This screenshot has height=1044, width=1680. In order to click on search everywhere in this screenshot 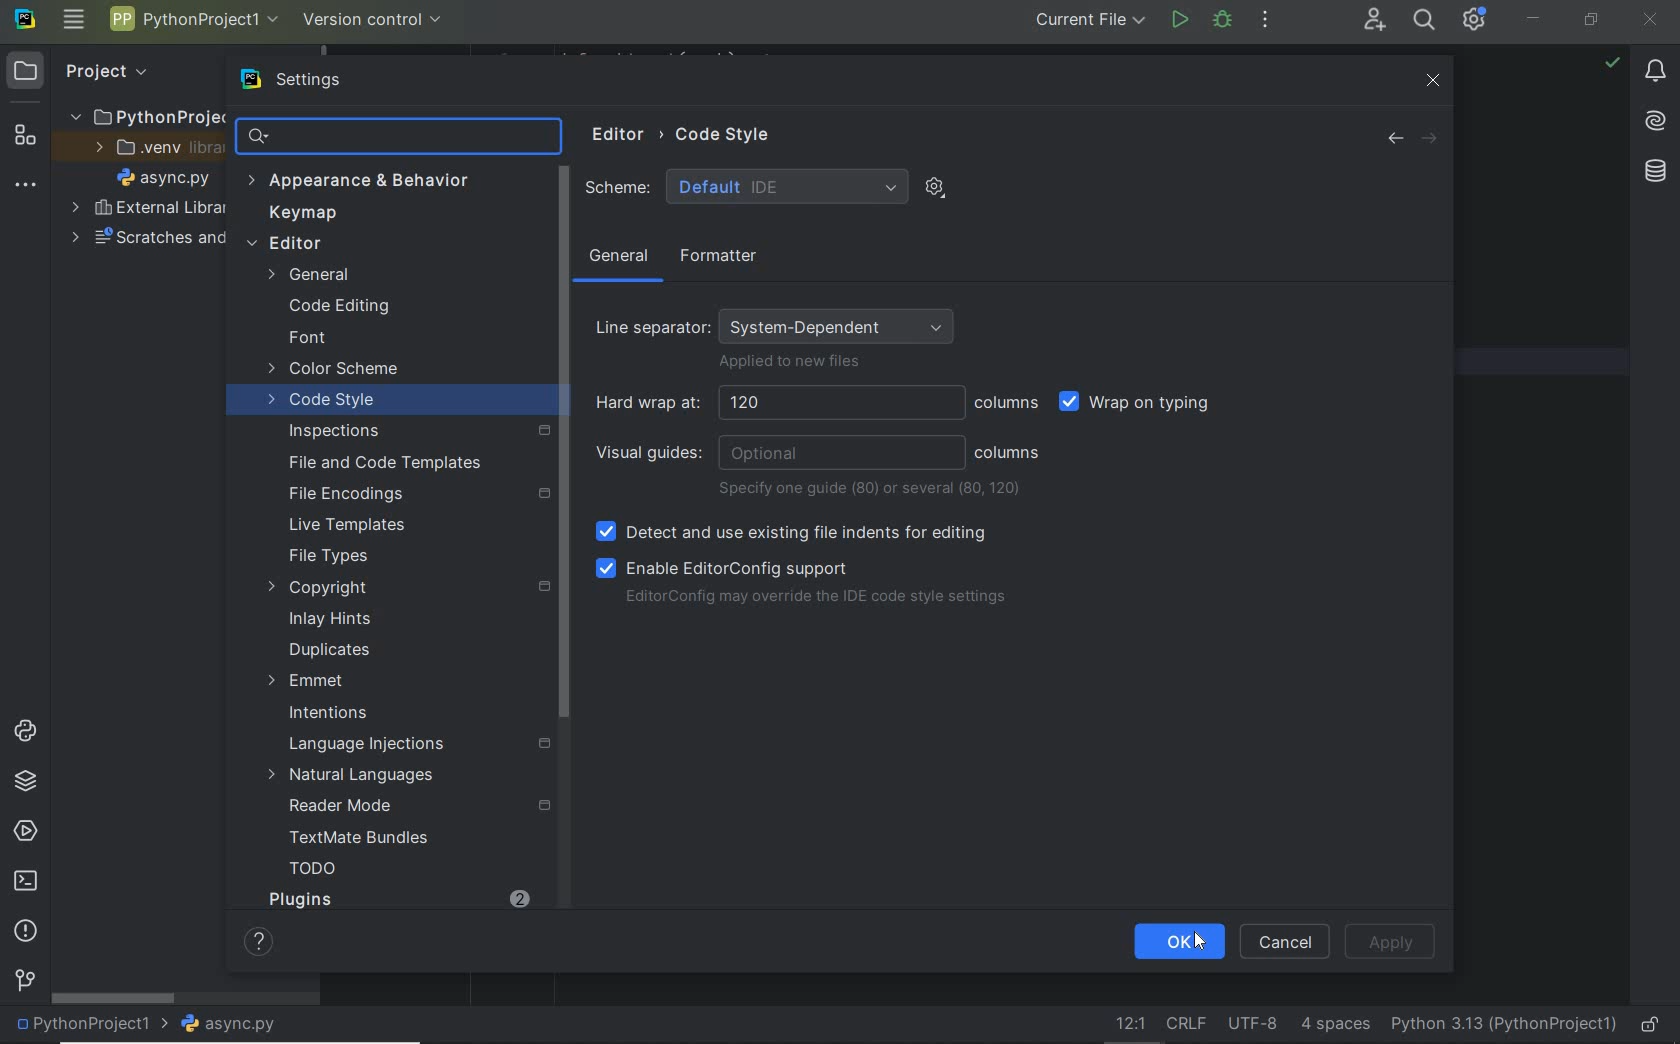, I will do `click(1426, 22)`.